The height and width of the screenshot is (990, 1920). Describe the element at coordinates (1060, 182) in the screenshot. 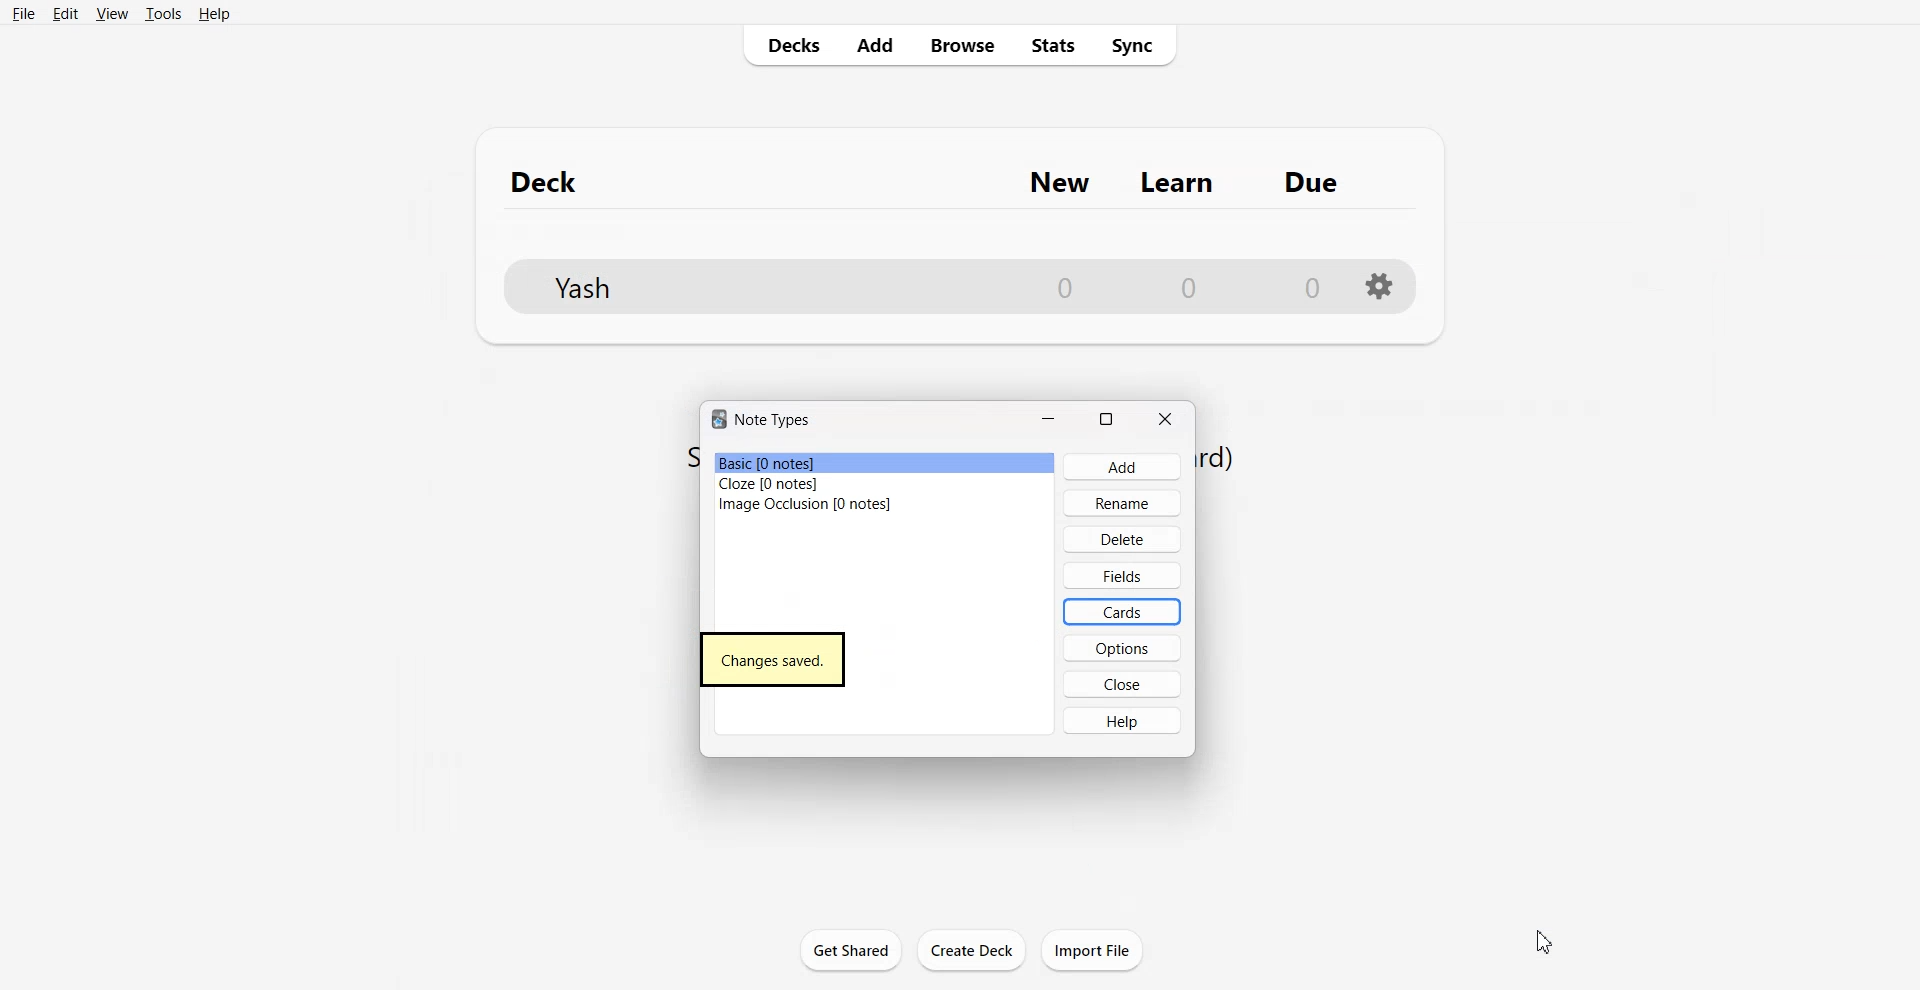

I see `New` at that location.